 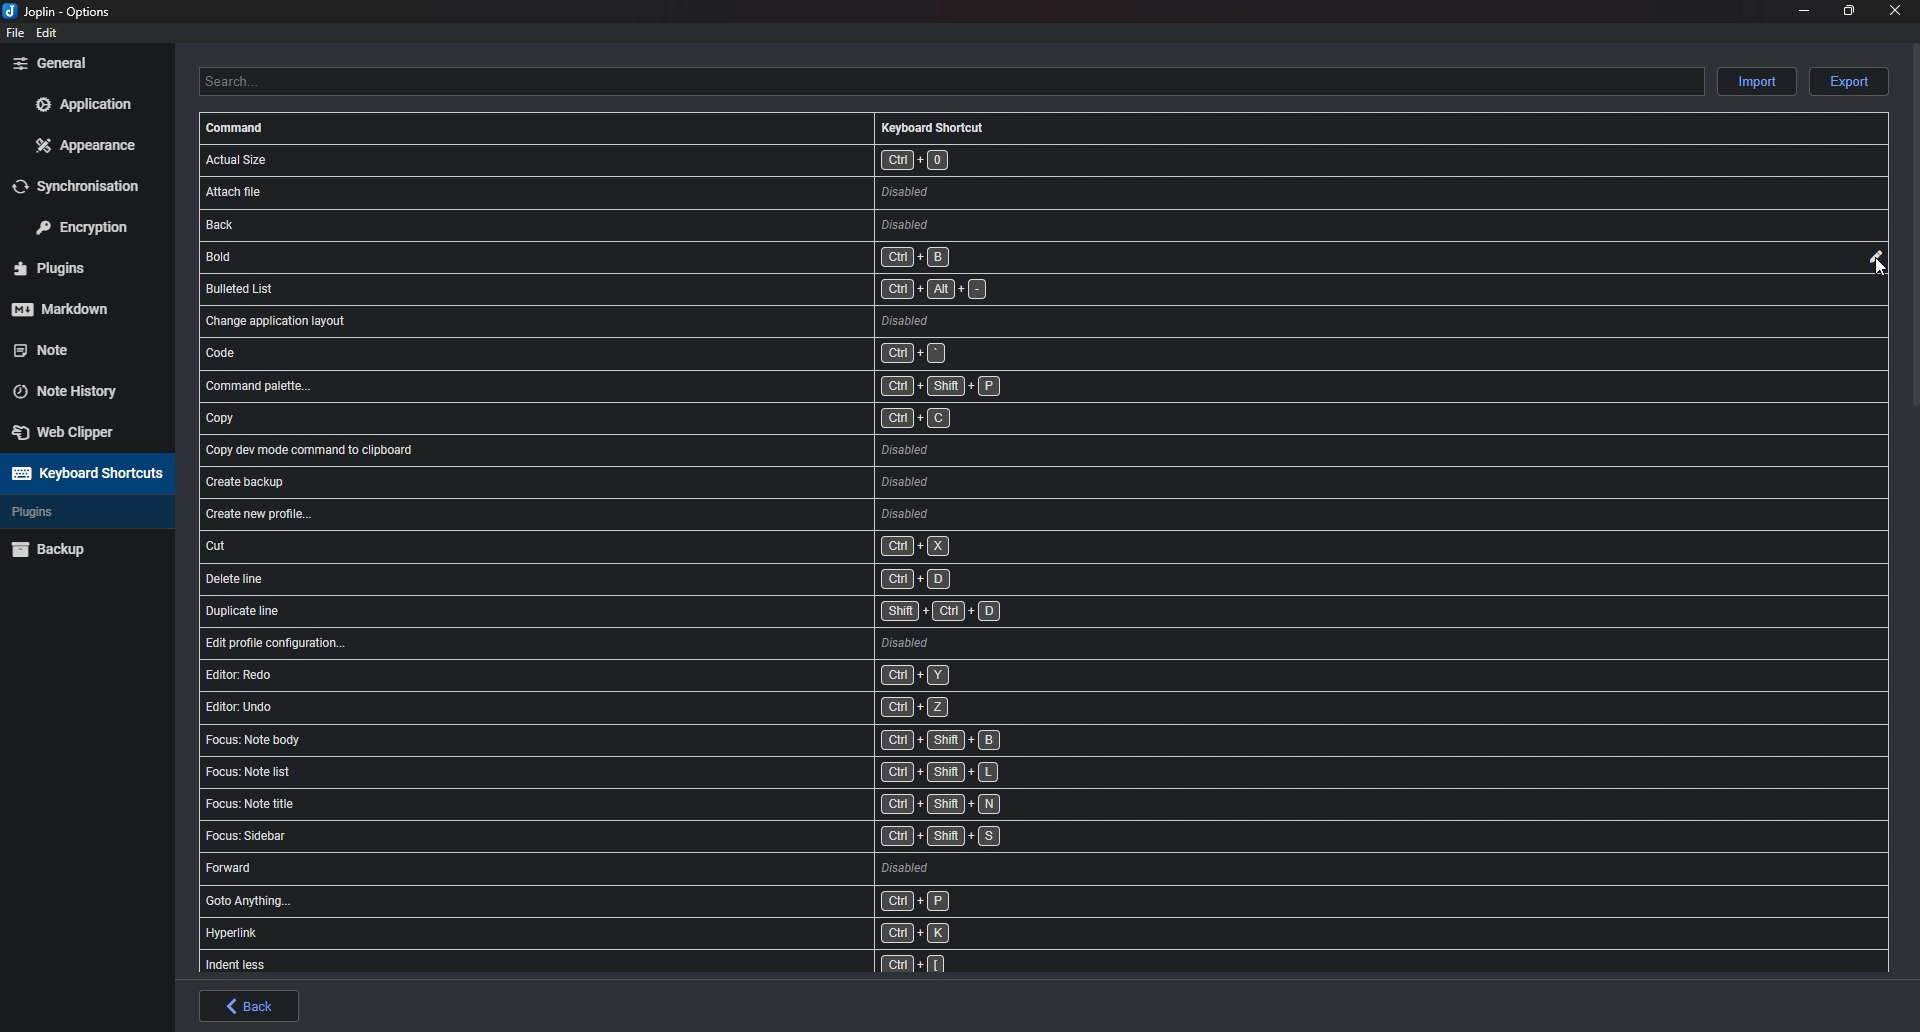 What do you see at coordinates (89, 225) in the screenshot?
I see `Encryption` at bounding box center [89, 225].